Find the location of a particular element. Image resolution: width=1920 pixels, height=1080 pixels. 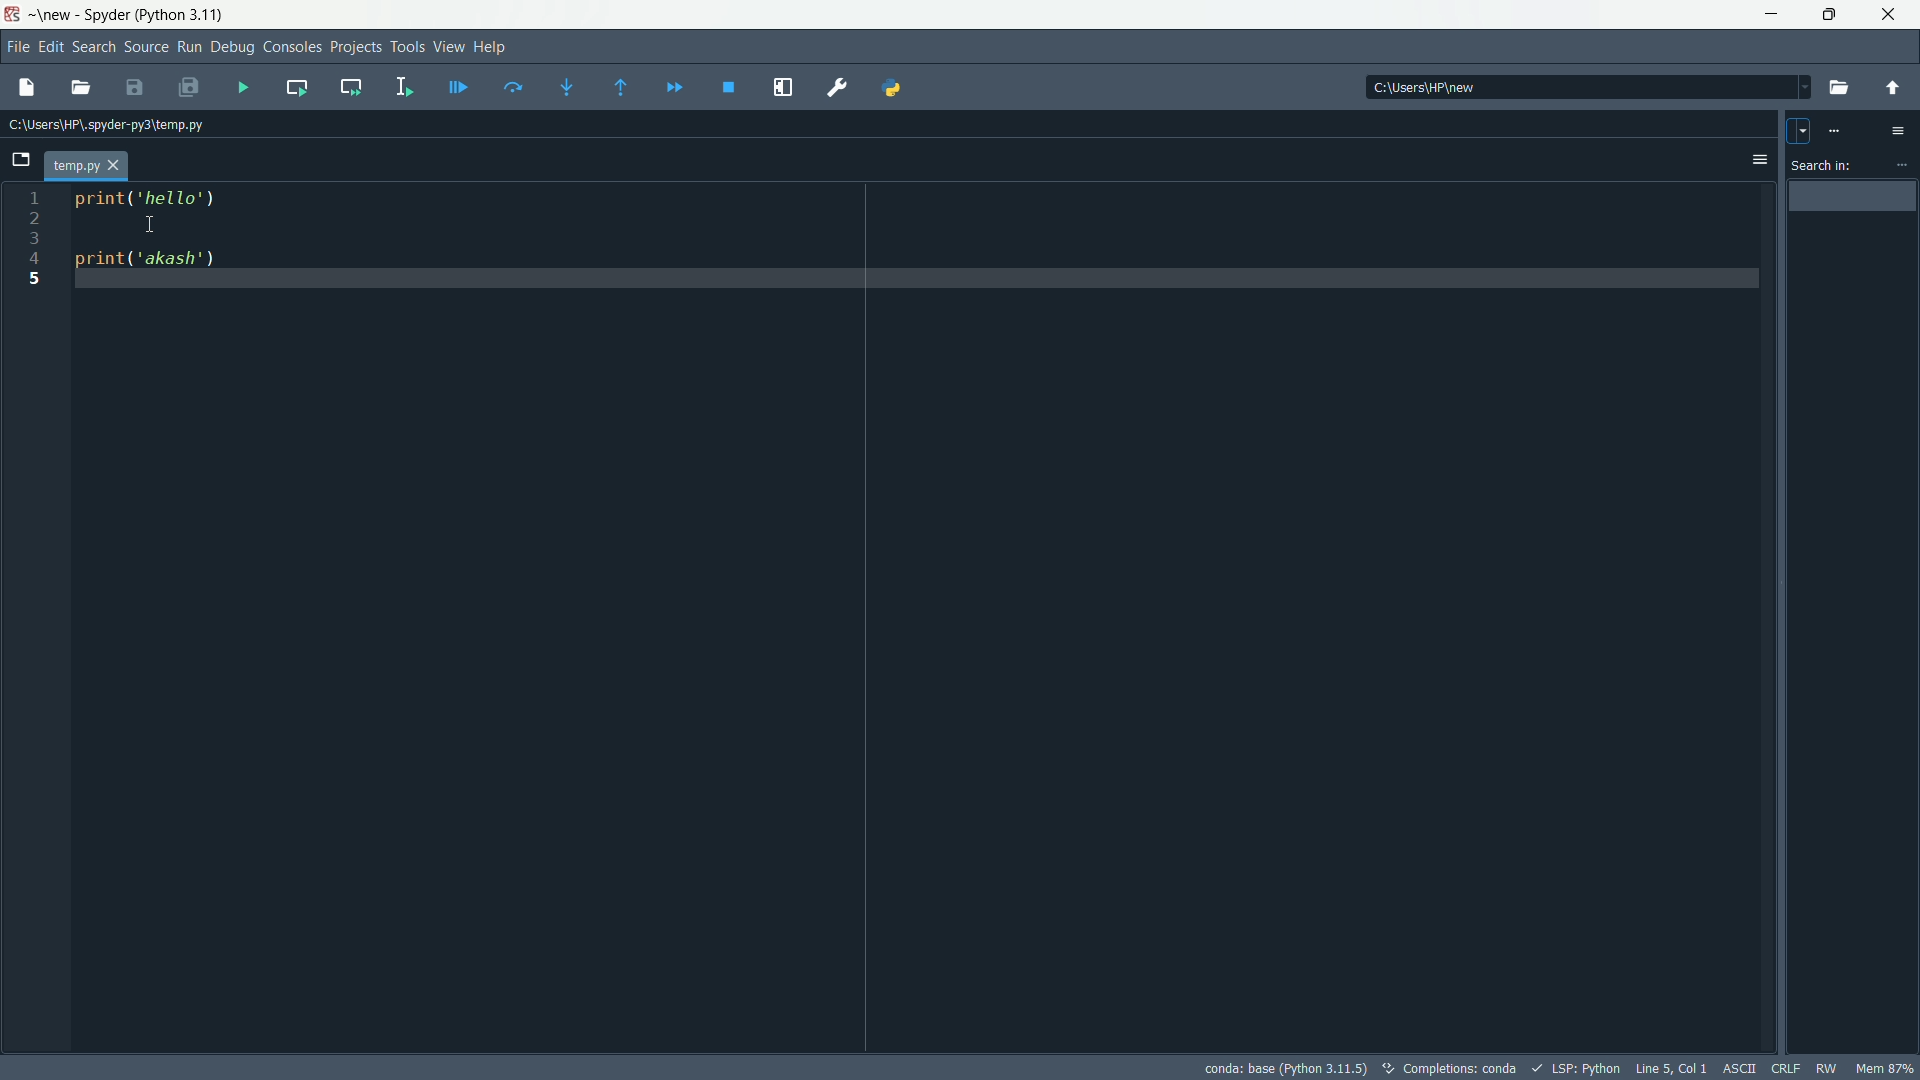

directory is located at coordinates (1589, 87).